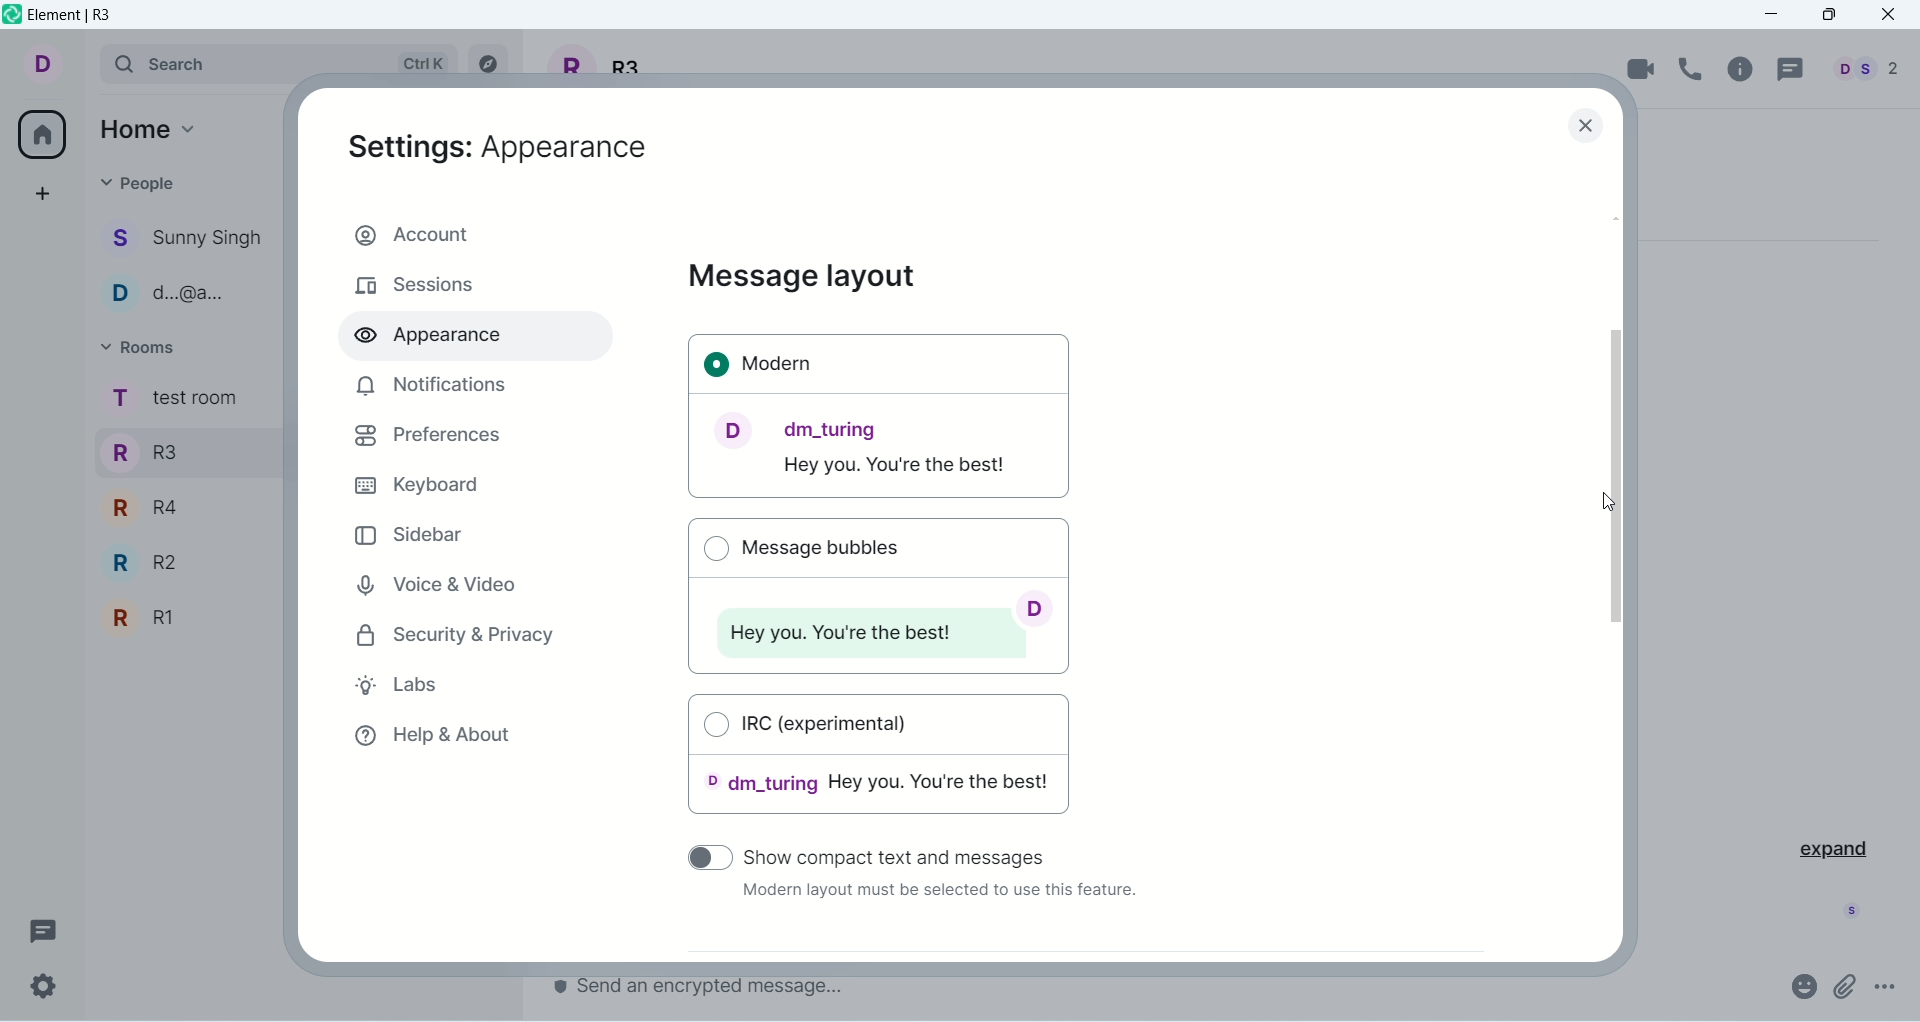 This screenshot has width=1920, height=1022. What do you see at coordinates (437, 339) in the screenshot?
I see `appearance` at bounding box center [437, 339].